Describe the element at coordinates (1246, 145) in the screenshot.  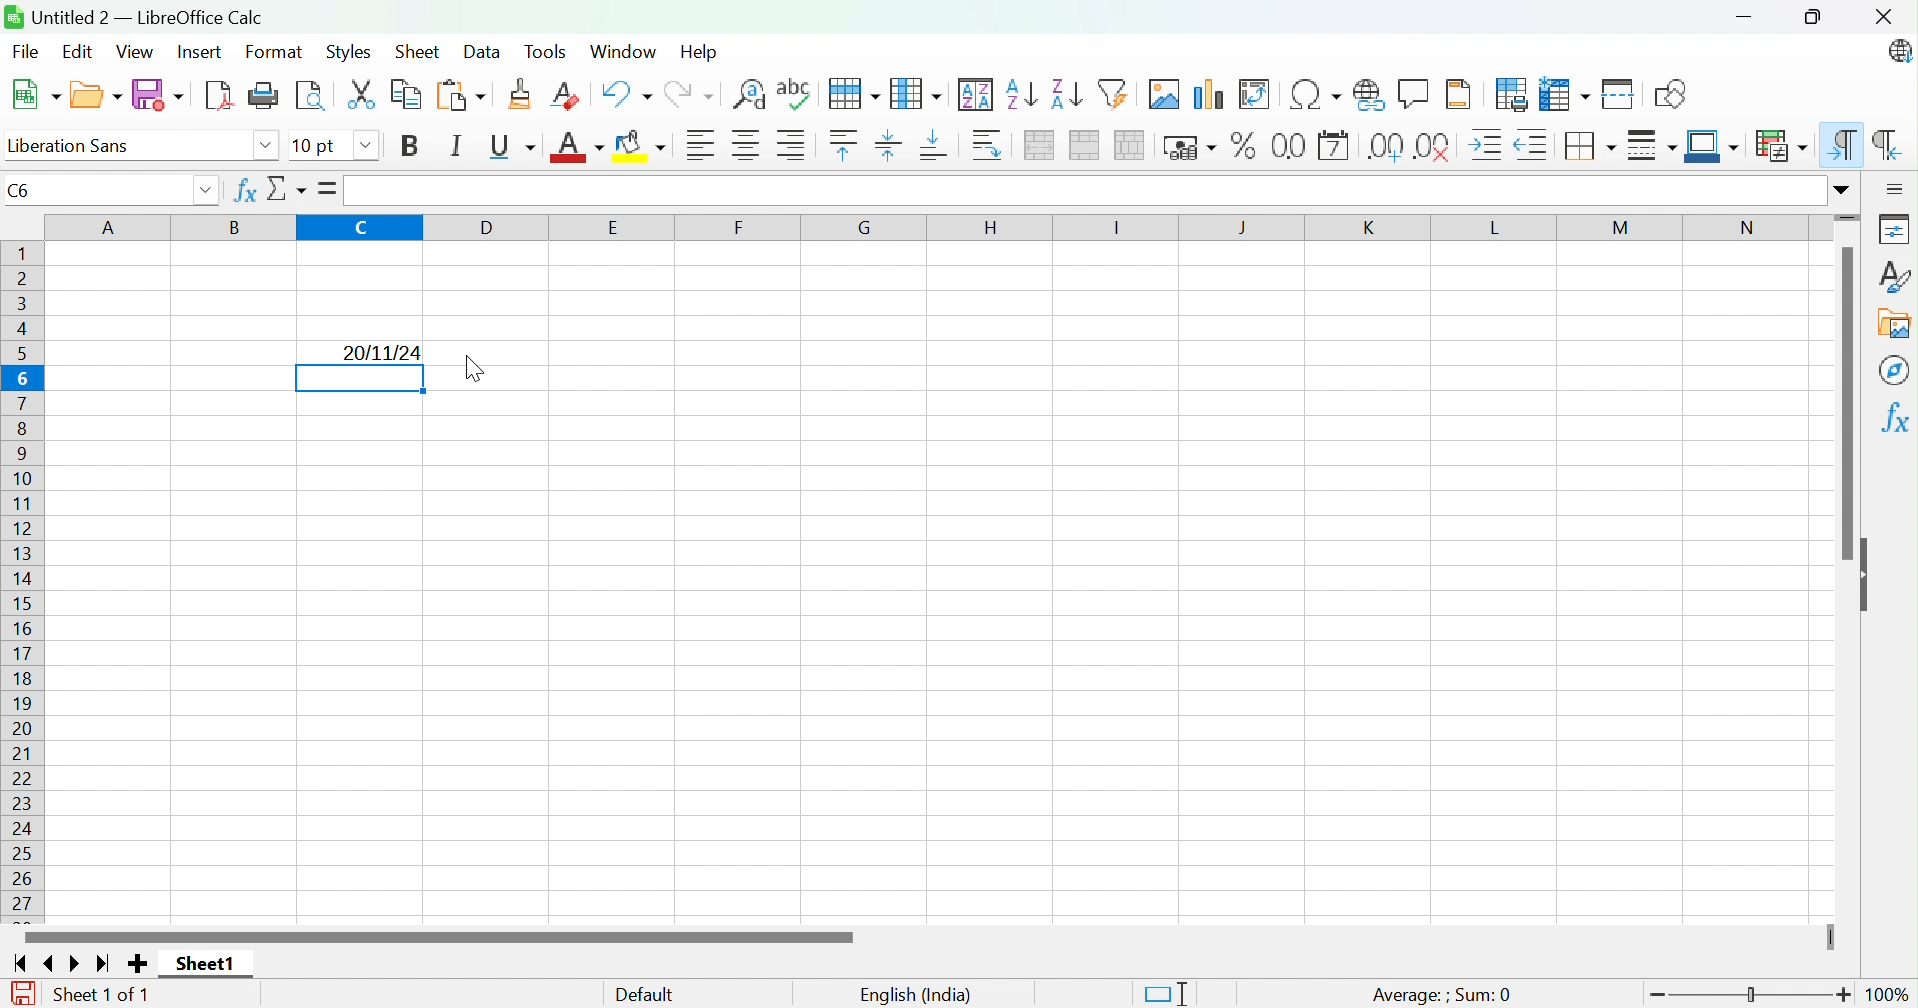
I see `Format as percent` at that location.